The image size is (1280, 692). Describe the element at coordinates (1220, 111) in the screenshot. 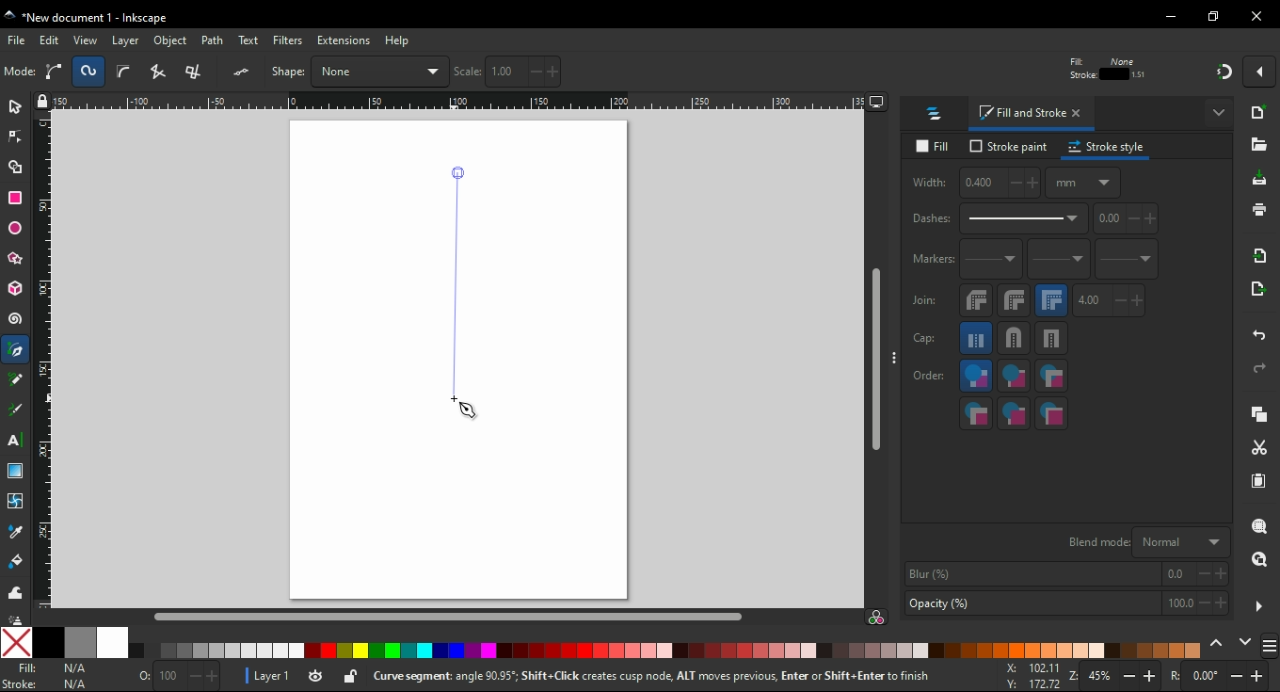

I see `more options` at that location.